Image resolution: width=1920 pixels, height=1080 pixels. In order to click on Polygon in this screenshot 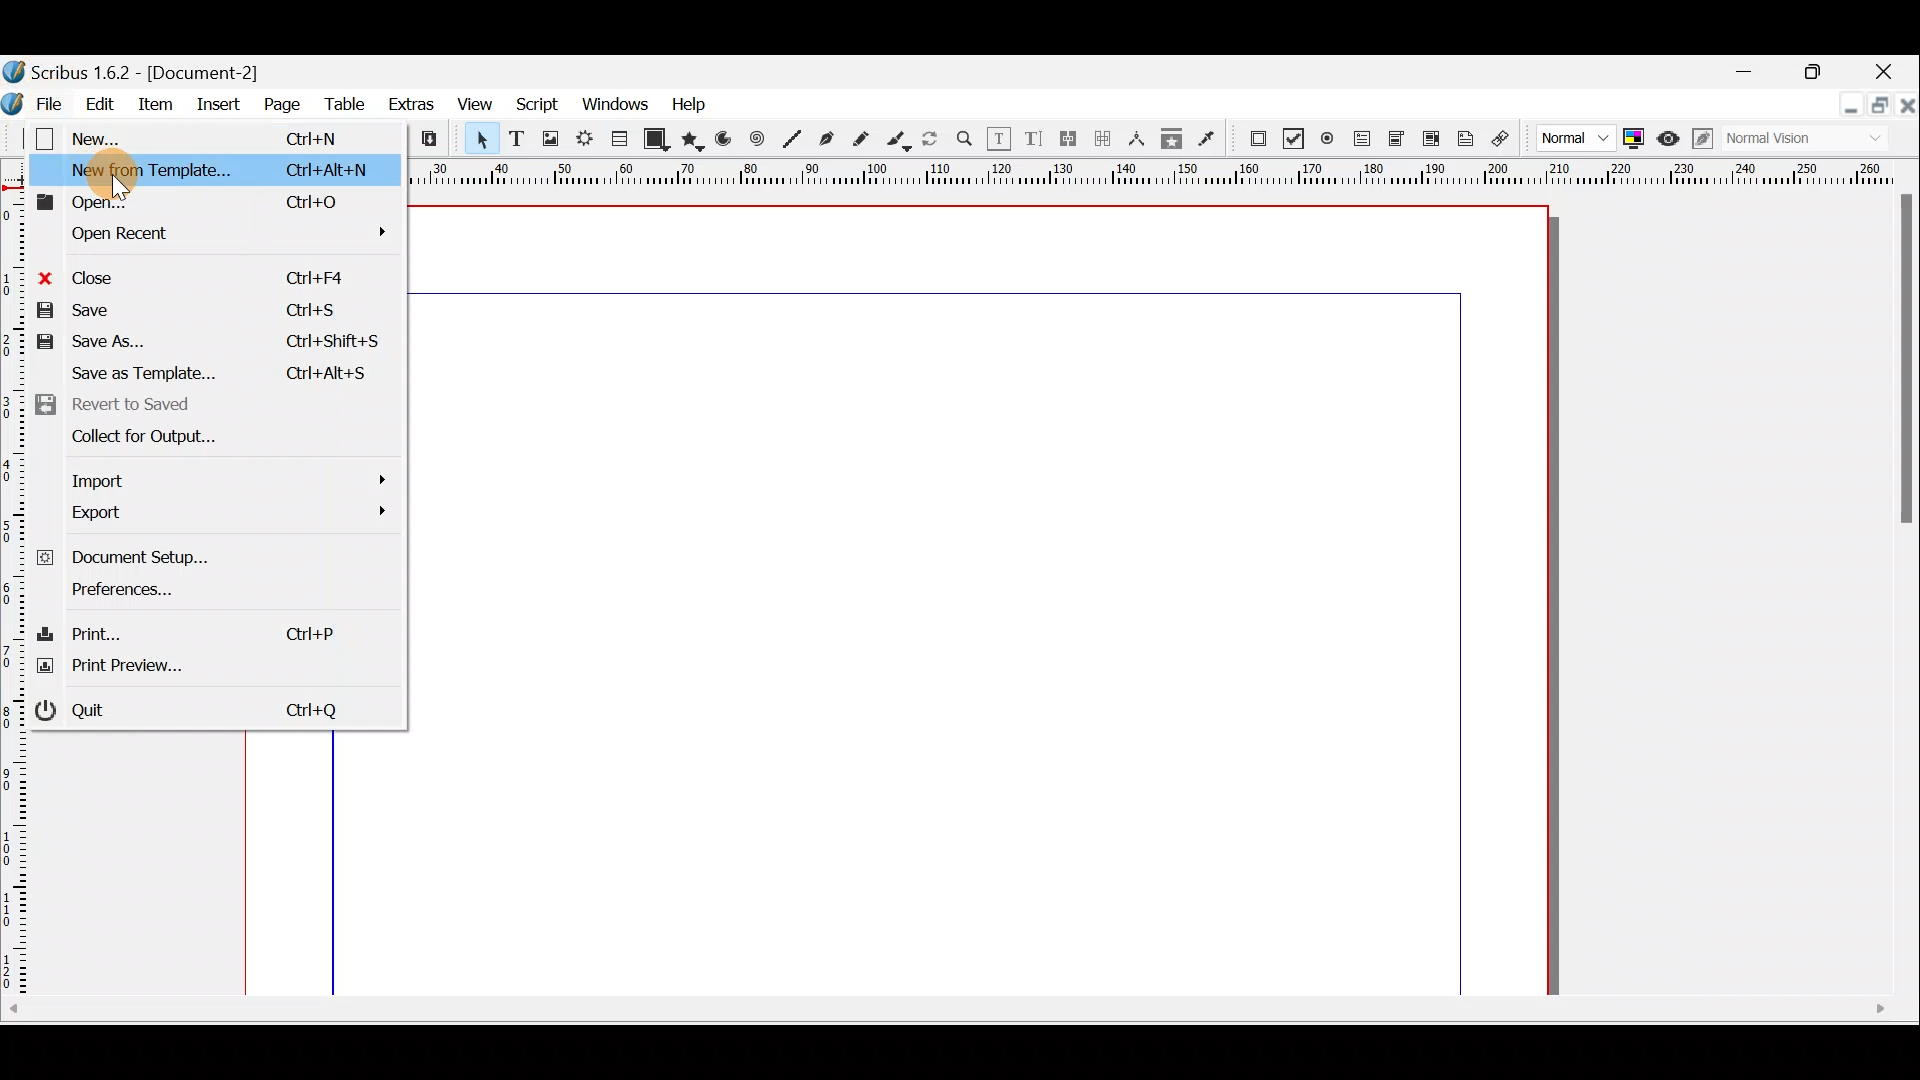, I will do `click(693, 140)`.